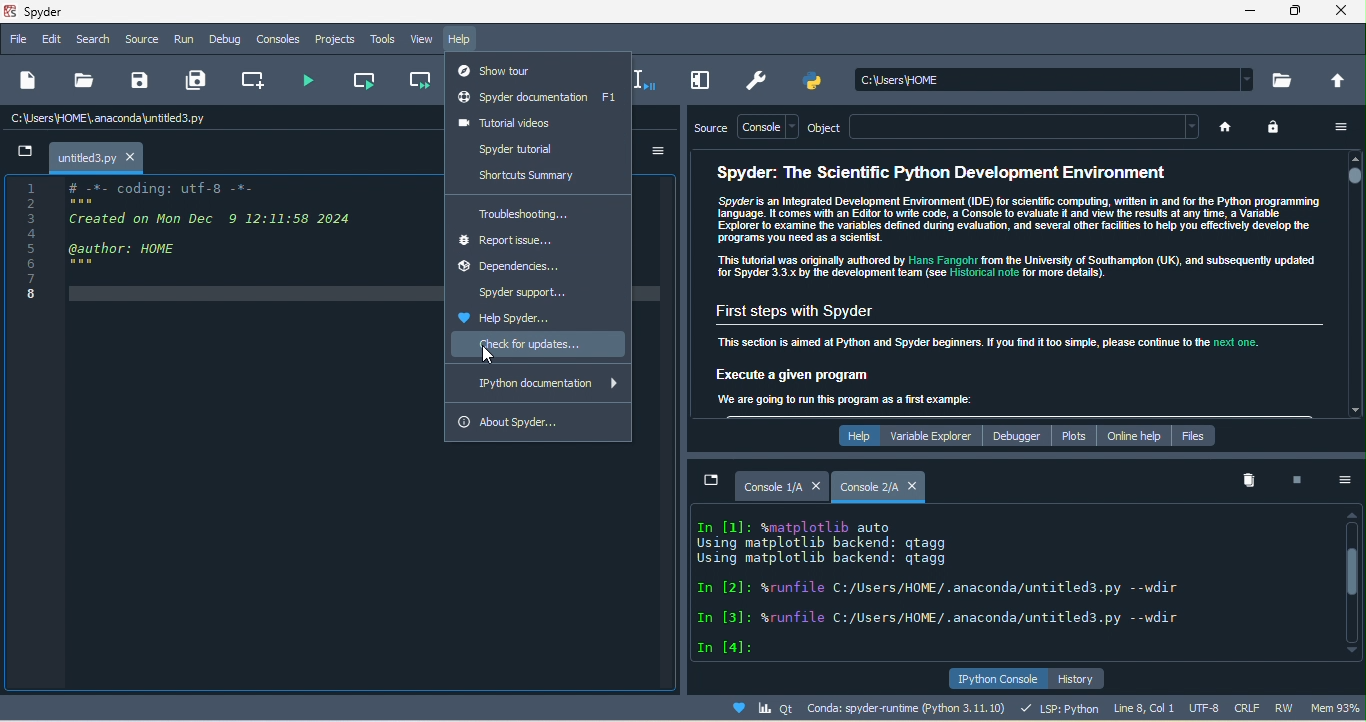 This screenshot has height=722, width=1366. Describe the element at coordinates (181, 40) in the screenshot. I see `run` at that location.